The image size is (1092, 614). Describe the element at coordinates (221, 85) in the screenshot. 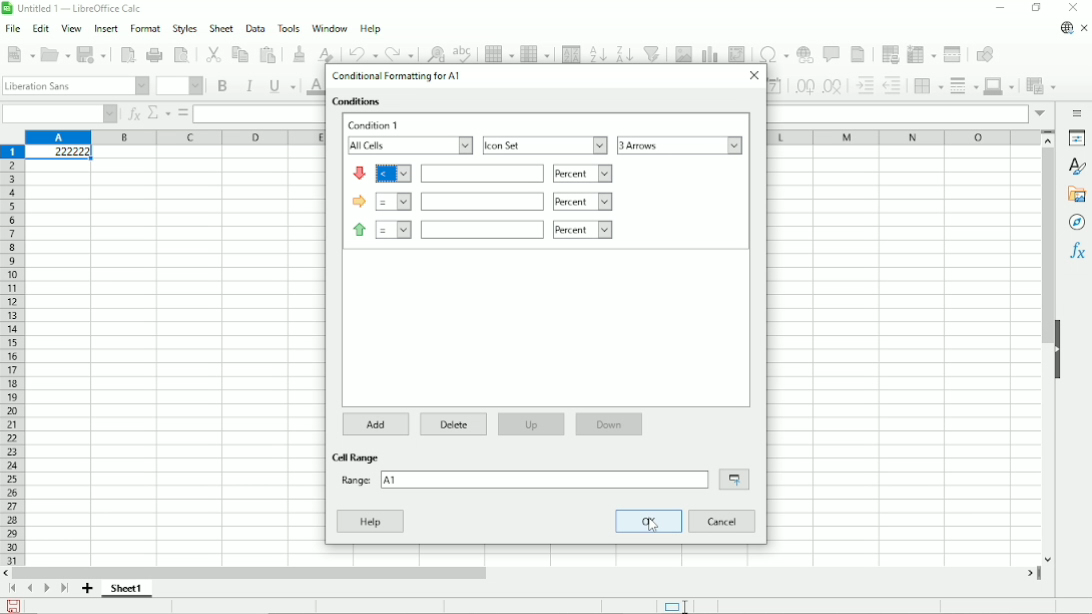

I see `Bold` at that location.